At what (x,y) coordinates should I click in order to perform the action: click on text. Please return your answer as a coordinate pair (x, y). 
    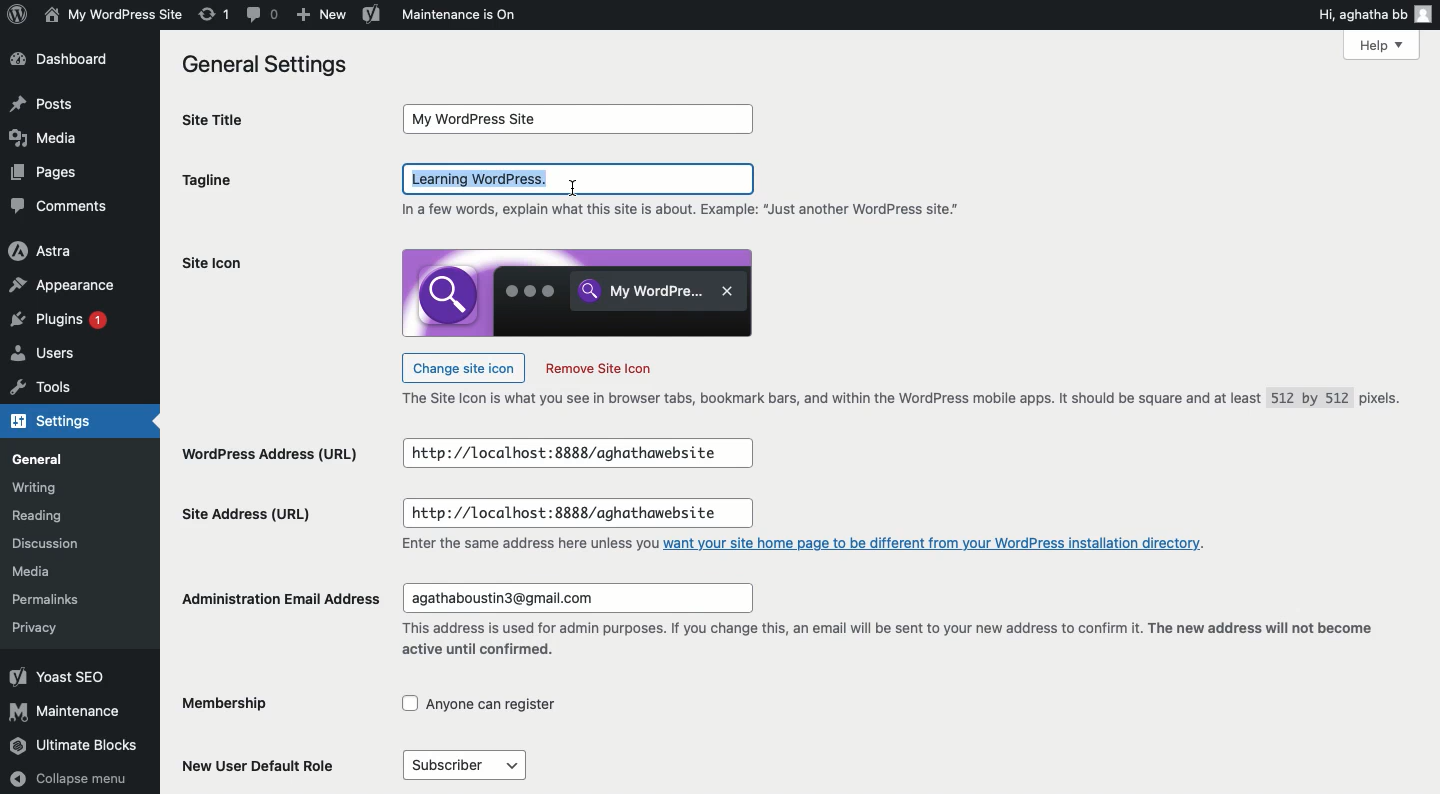
    Looking at the image, I should click on (527, 545).